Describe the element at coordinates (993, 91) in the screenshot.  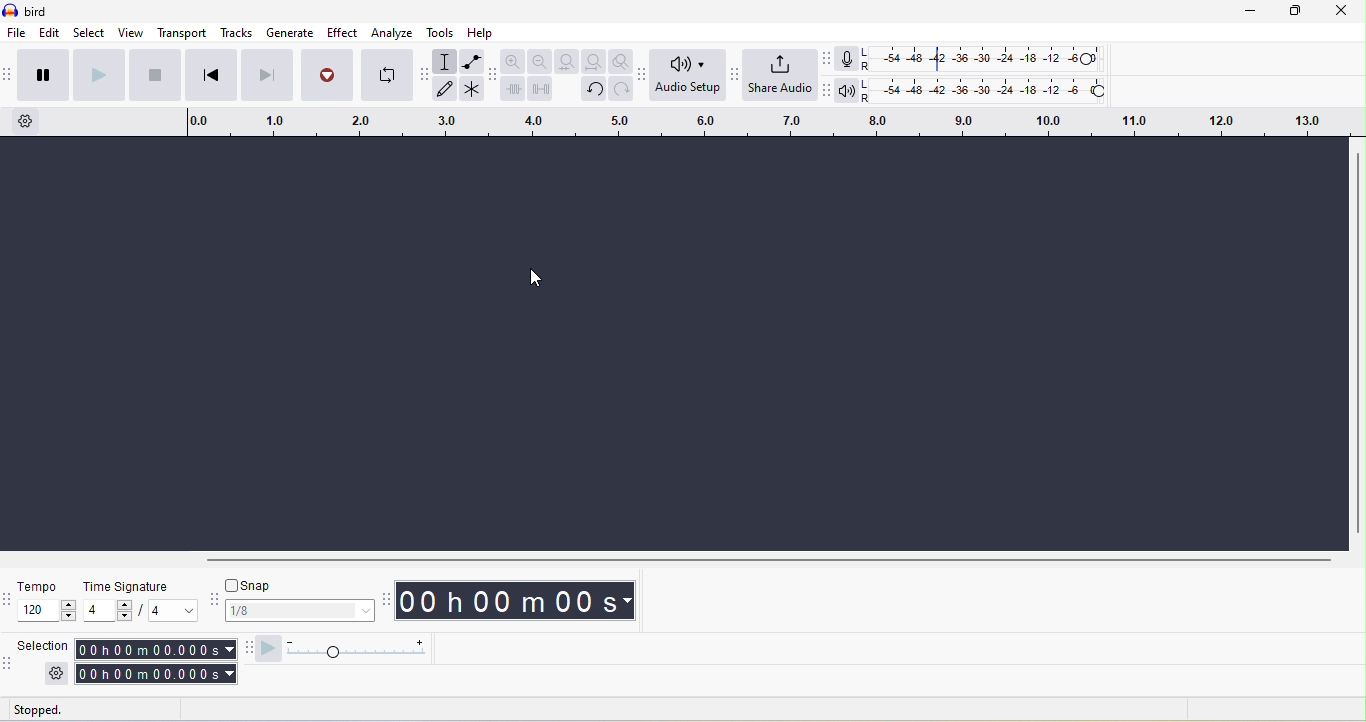
I see `playback level` at that location.